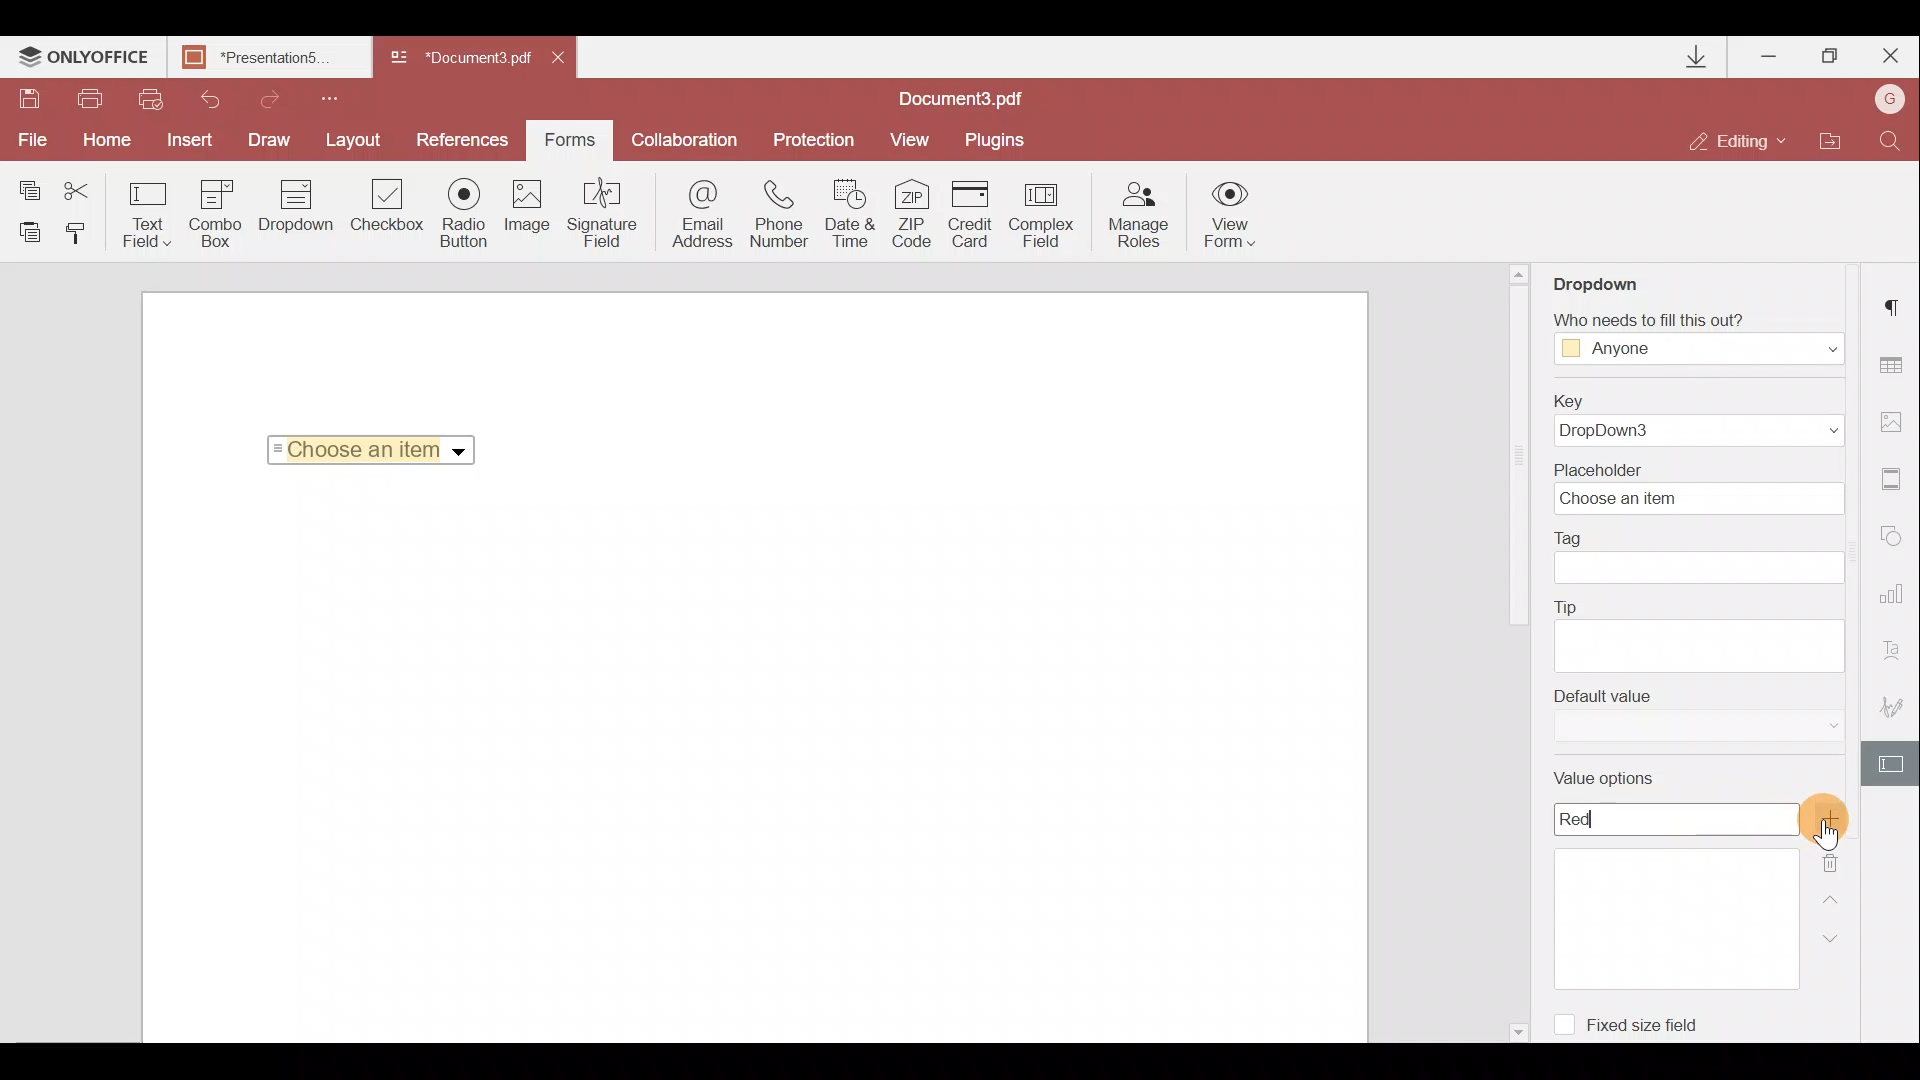 The image size is (1920, 1080). I want to click on Document name, so click(275, 59).